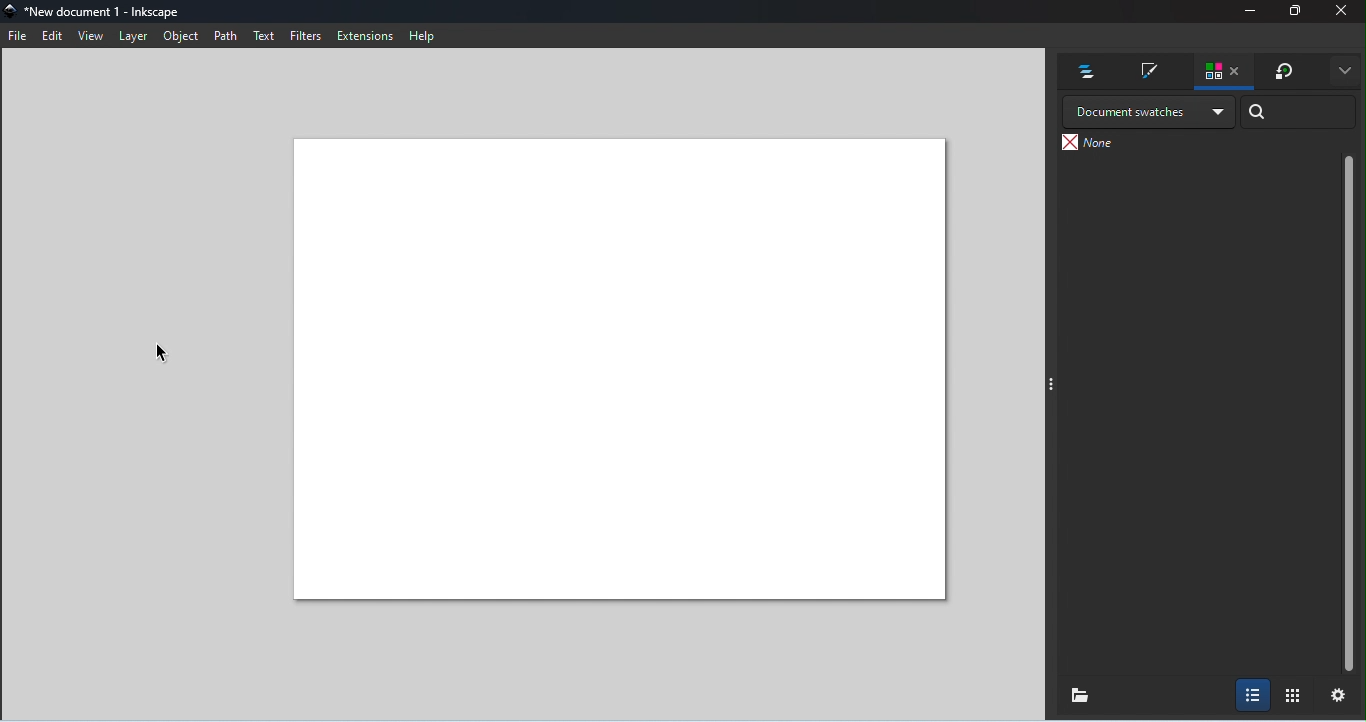 Image resolution: width=1366 pixels, height=722 pixels. Describe the element at coordinates (1297, 112) in the screenshot. I see `Search bar` at that location.